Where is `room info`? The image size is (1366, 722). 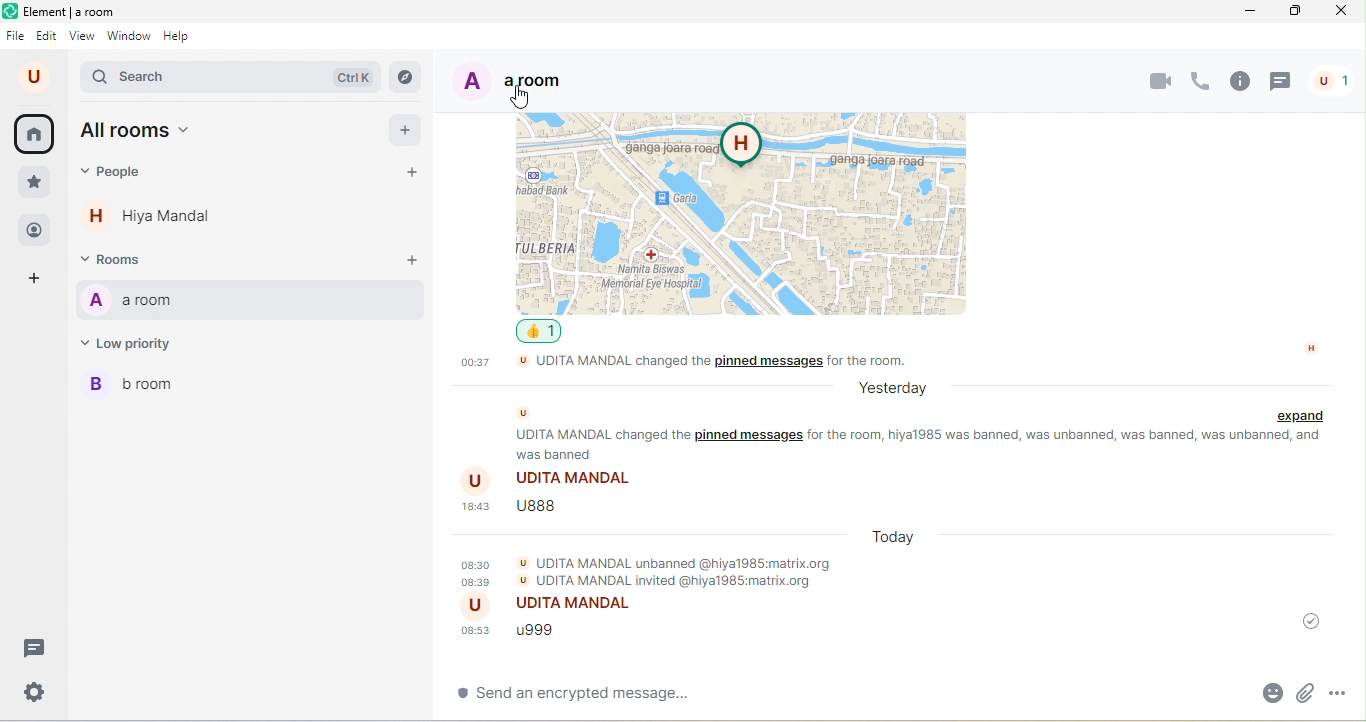
room info is located at coordinates (1242, 81).